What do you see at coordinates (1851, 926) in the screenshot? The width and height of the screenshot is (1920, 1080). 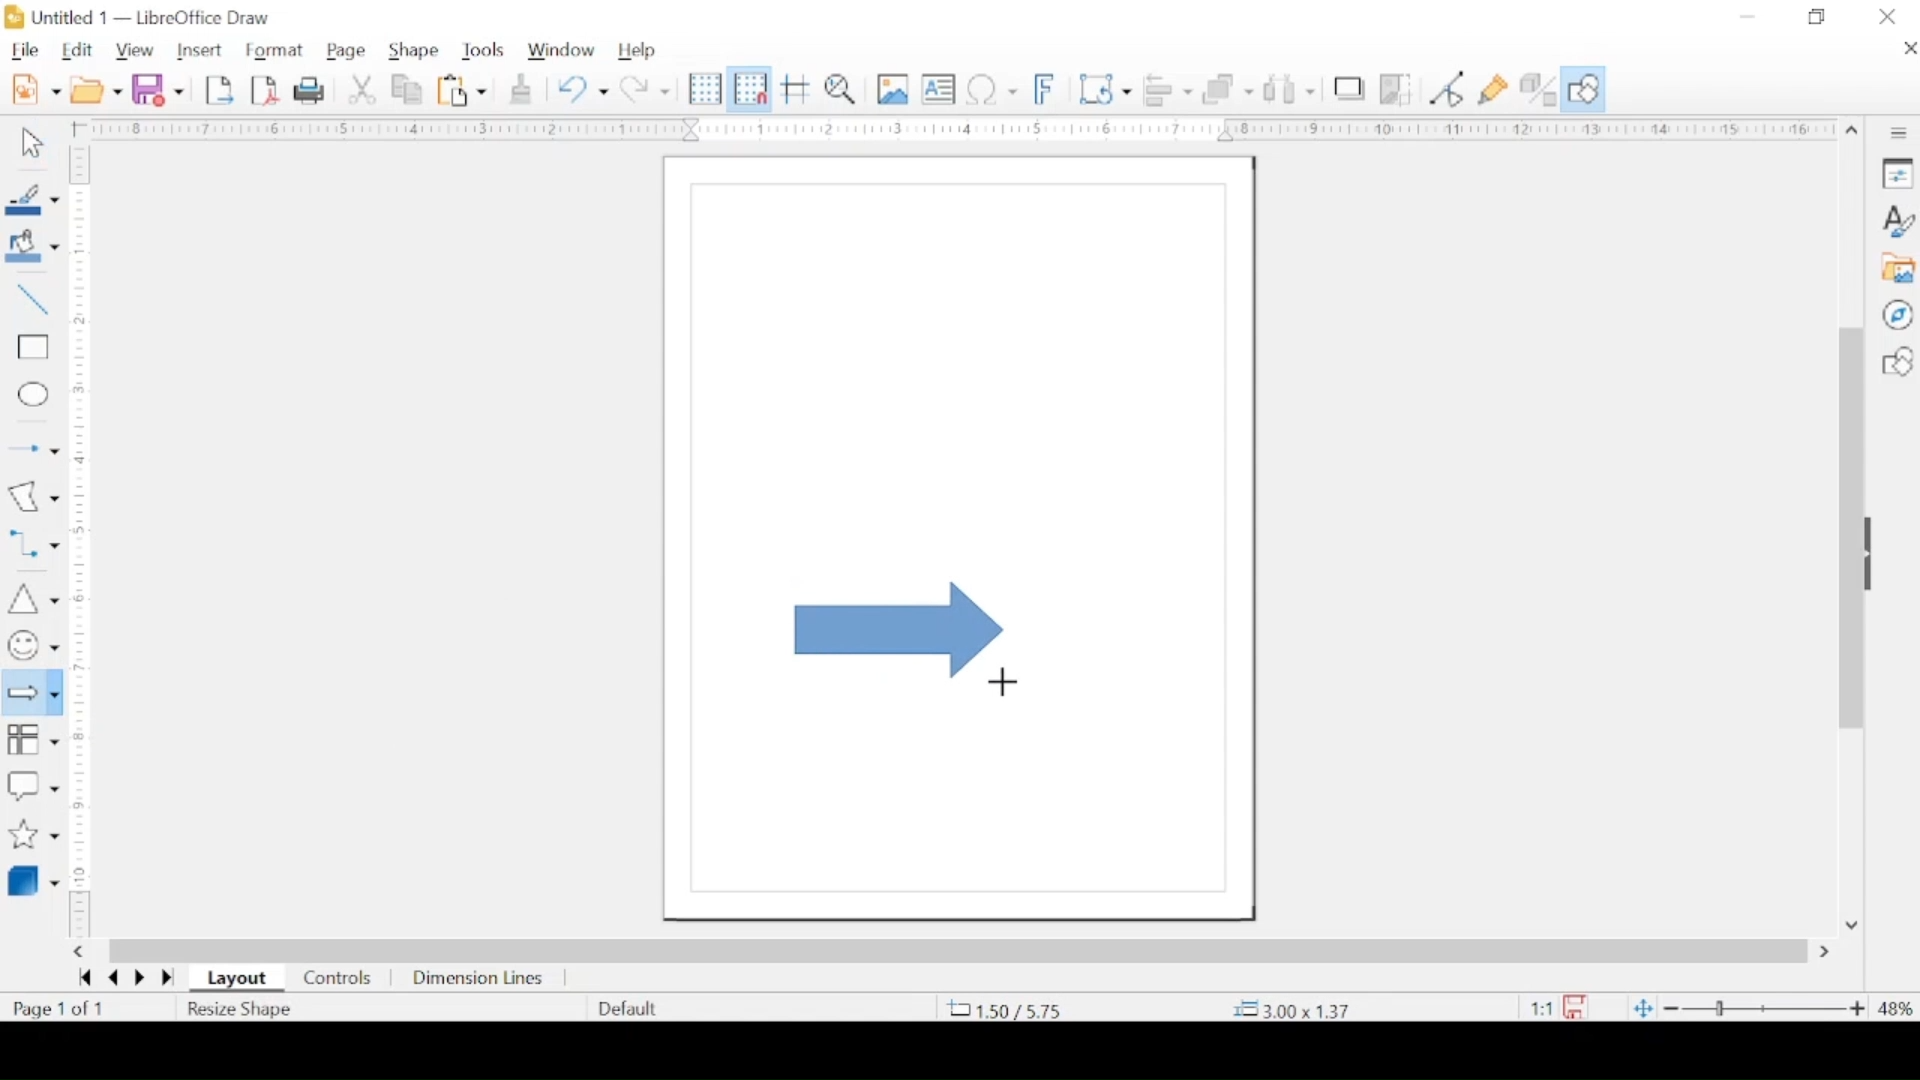 I see `scroll down arrow` at bounding box center [1851, 926].